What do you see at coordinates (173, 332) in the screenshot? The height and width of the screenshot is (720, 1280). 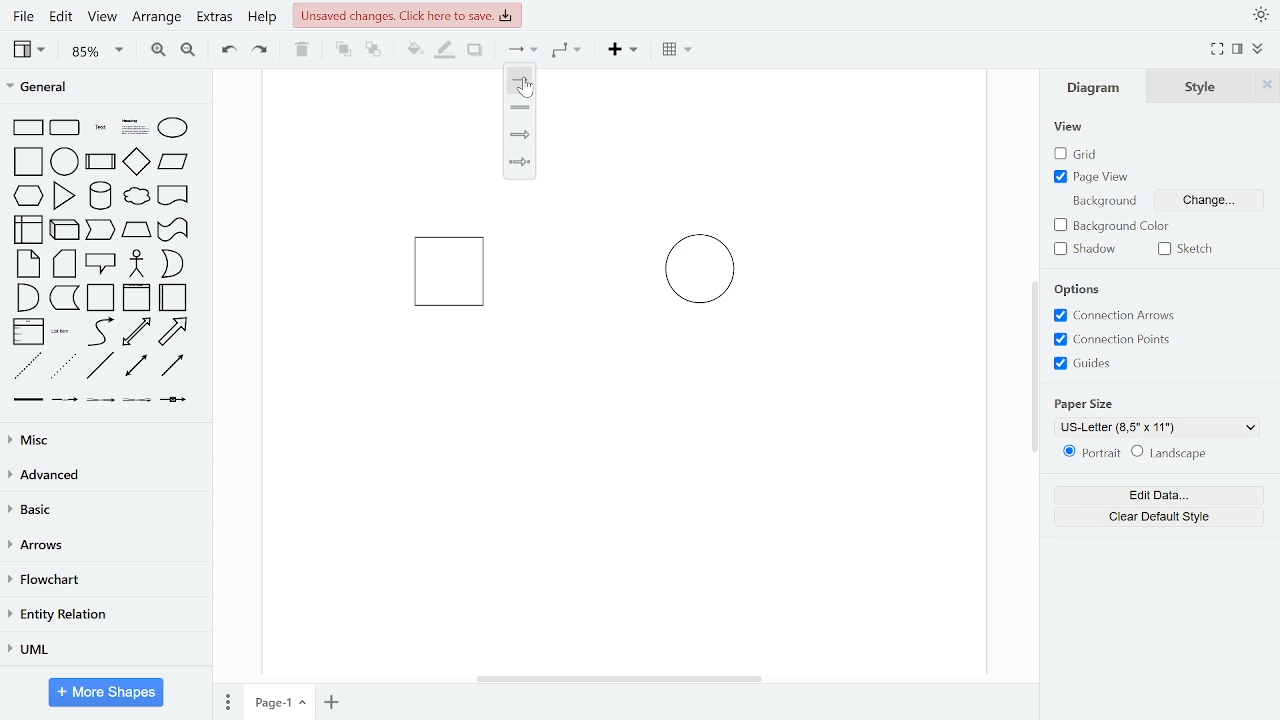 I see `arrow` at bounding box center [173, 332].